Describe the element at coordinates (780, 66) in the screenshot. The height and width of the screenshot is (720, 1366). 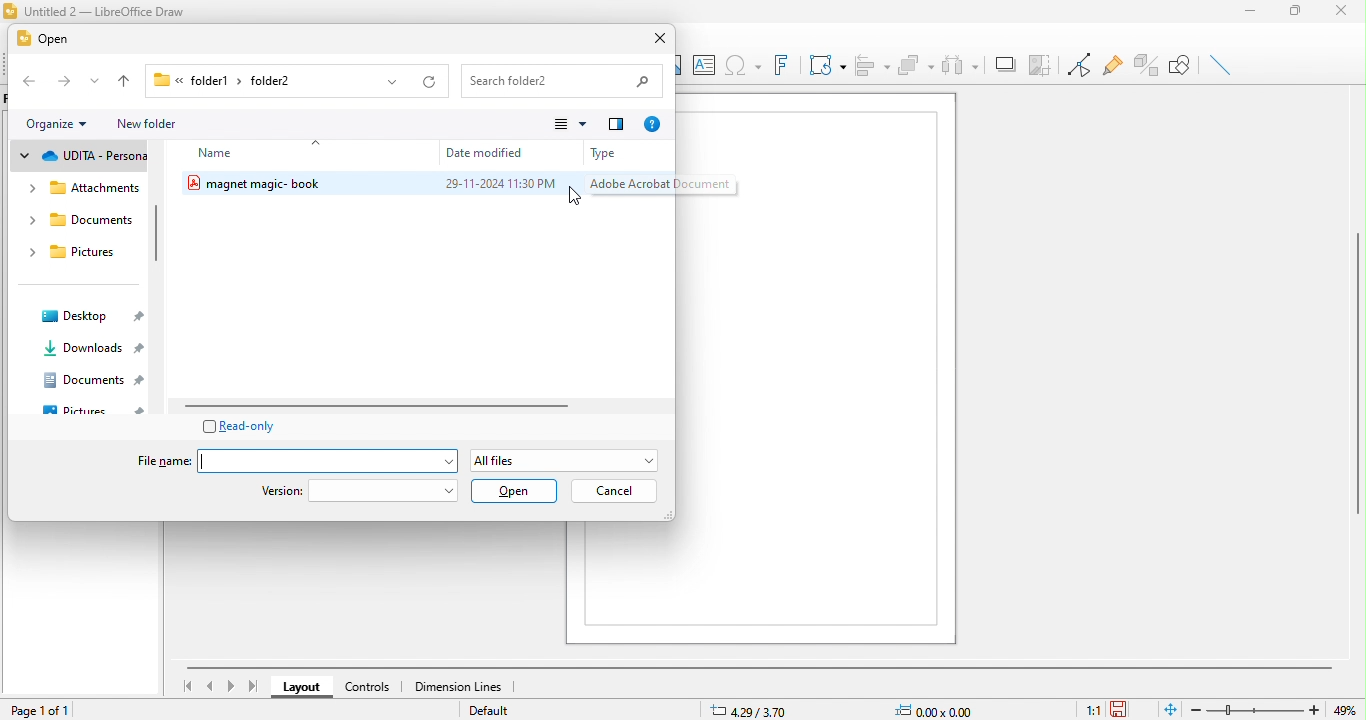
I see `fontwork text` at that location.